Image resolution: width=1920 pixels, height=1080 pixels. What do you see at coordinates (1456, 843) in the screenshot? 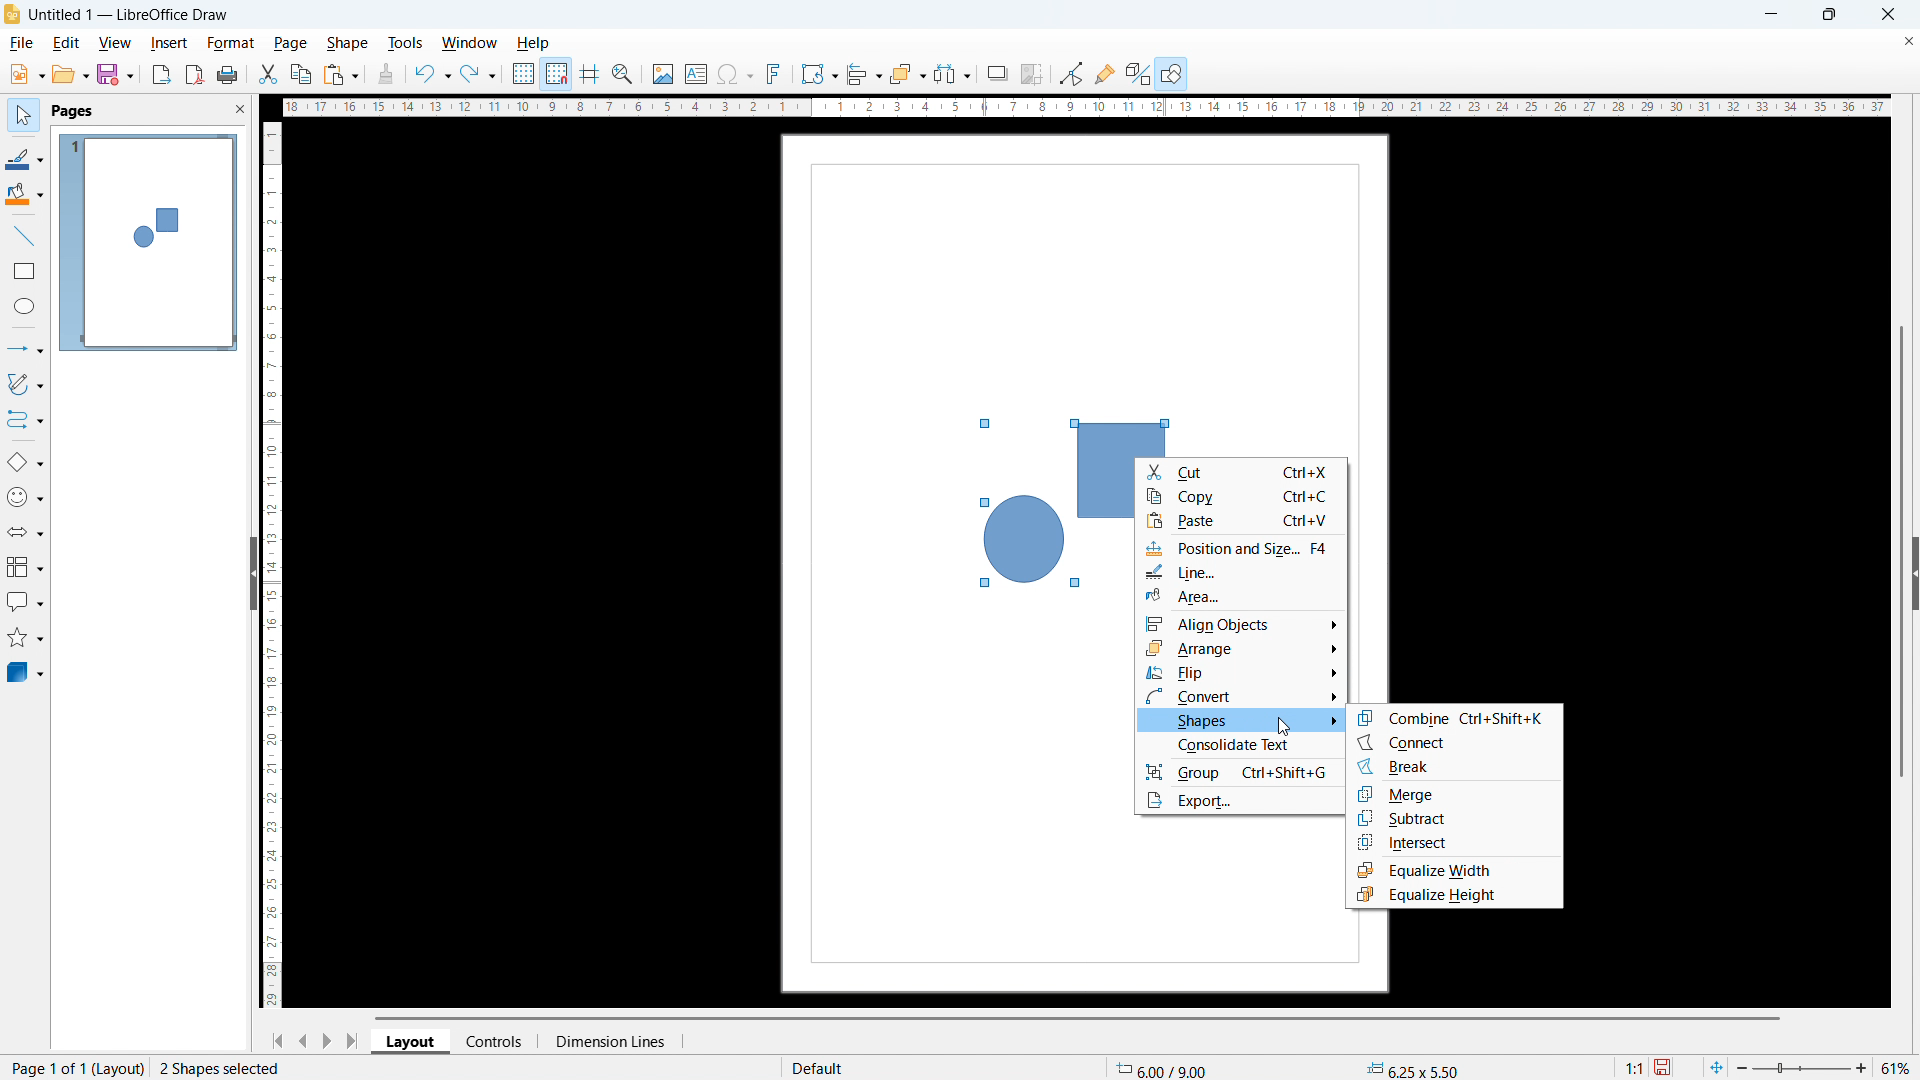
I see `intersect` at bounding box center [1456, 843].